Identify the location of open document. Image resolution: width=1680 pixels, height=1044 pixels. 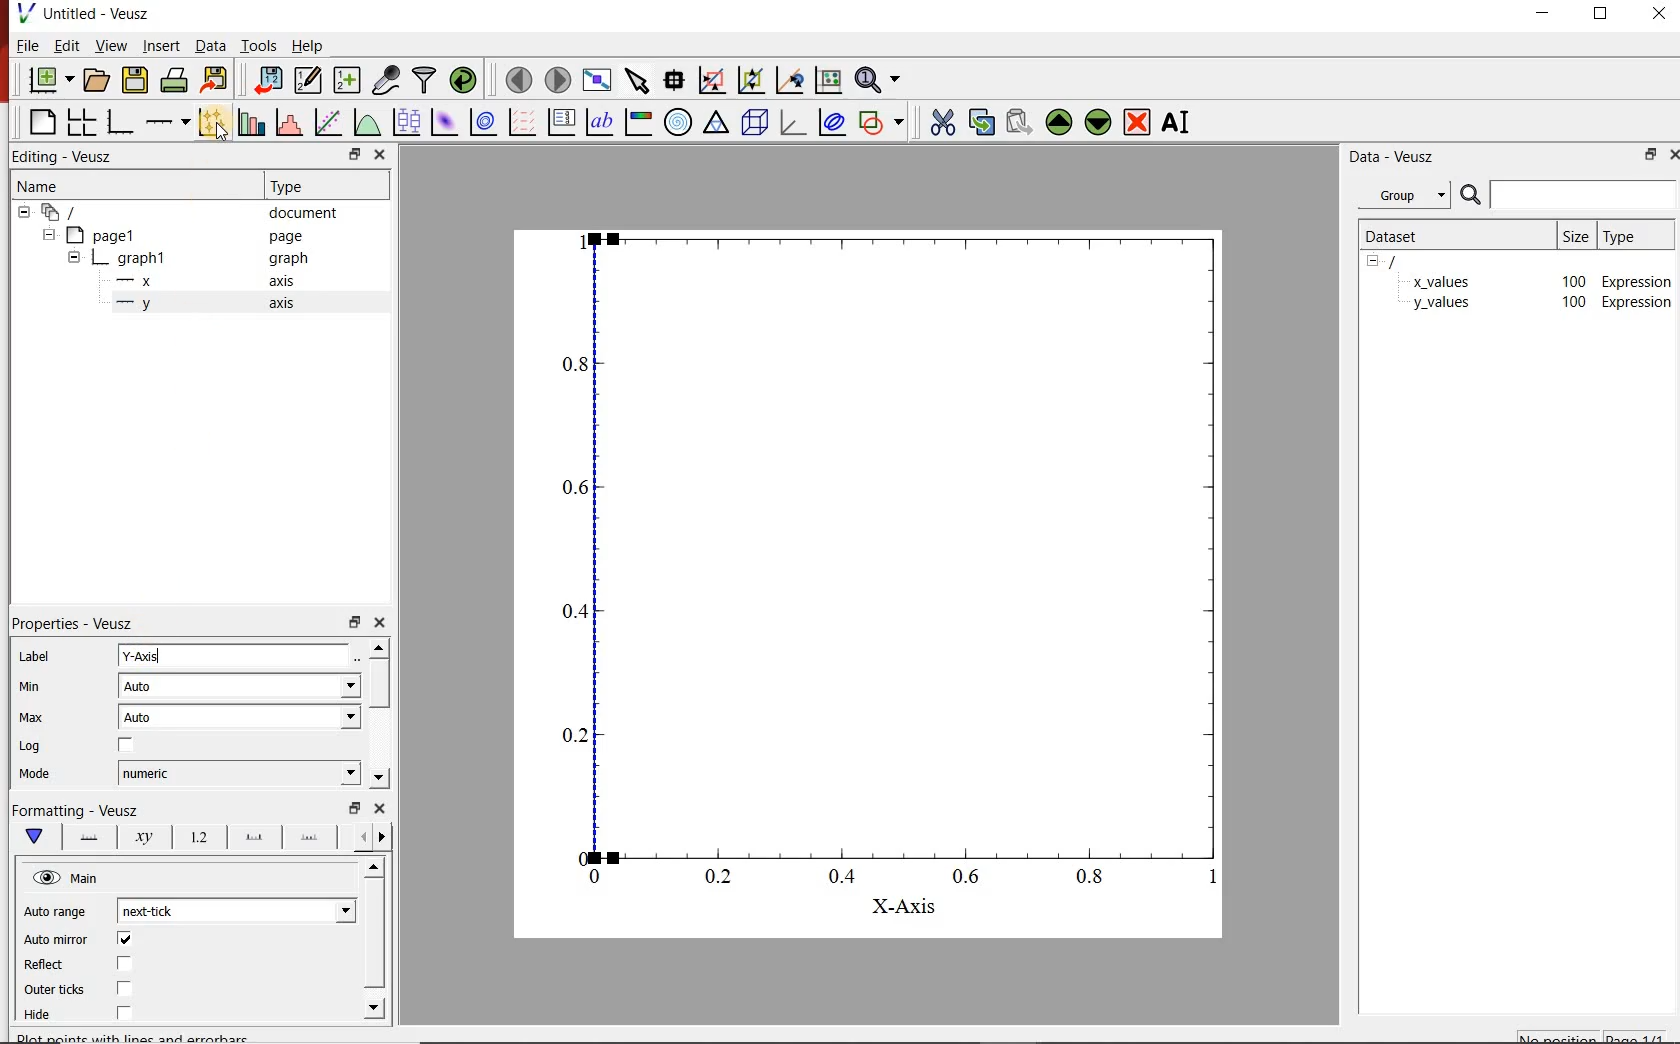
(98, 79).